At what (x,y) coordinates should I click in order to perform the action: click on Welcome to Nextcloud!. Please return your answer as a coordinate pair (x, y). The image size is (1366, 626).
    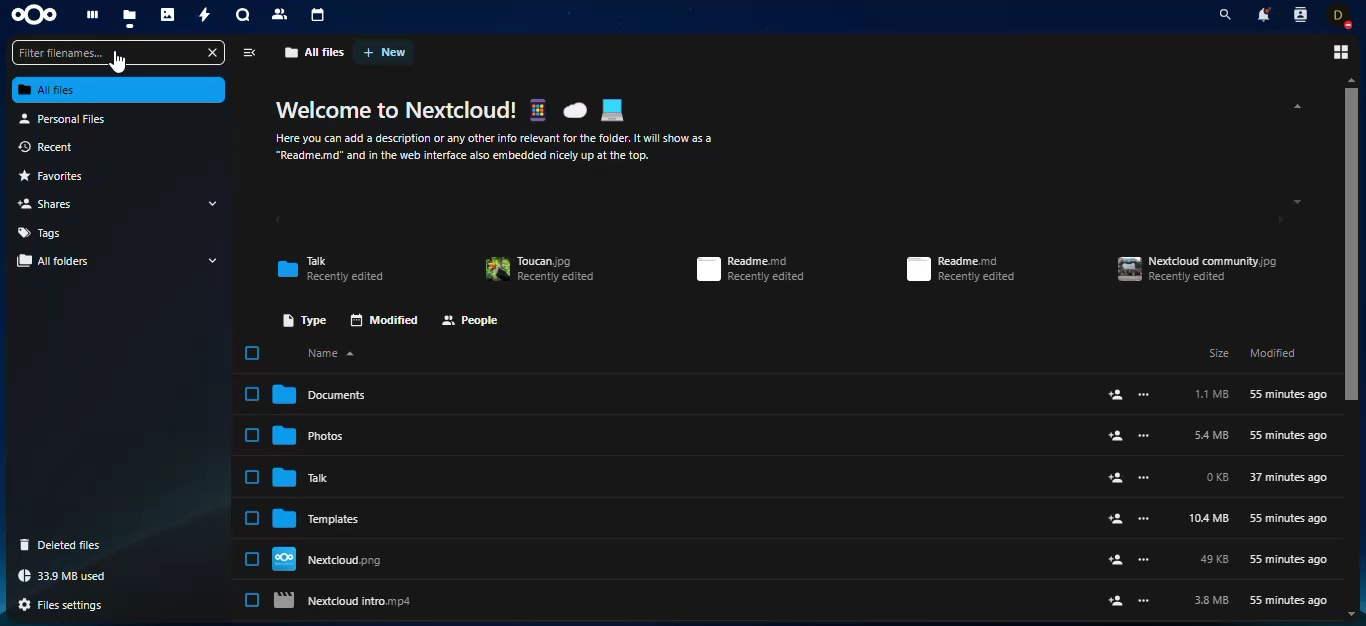
    Looking at the image, I should click on (397, 110).